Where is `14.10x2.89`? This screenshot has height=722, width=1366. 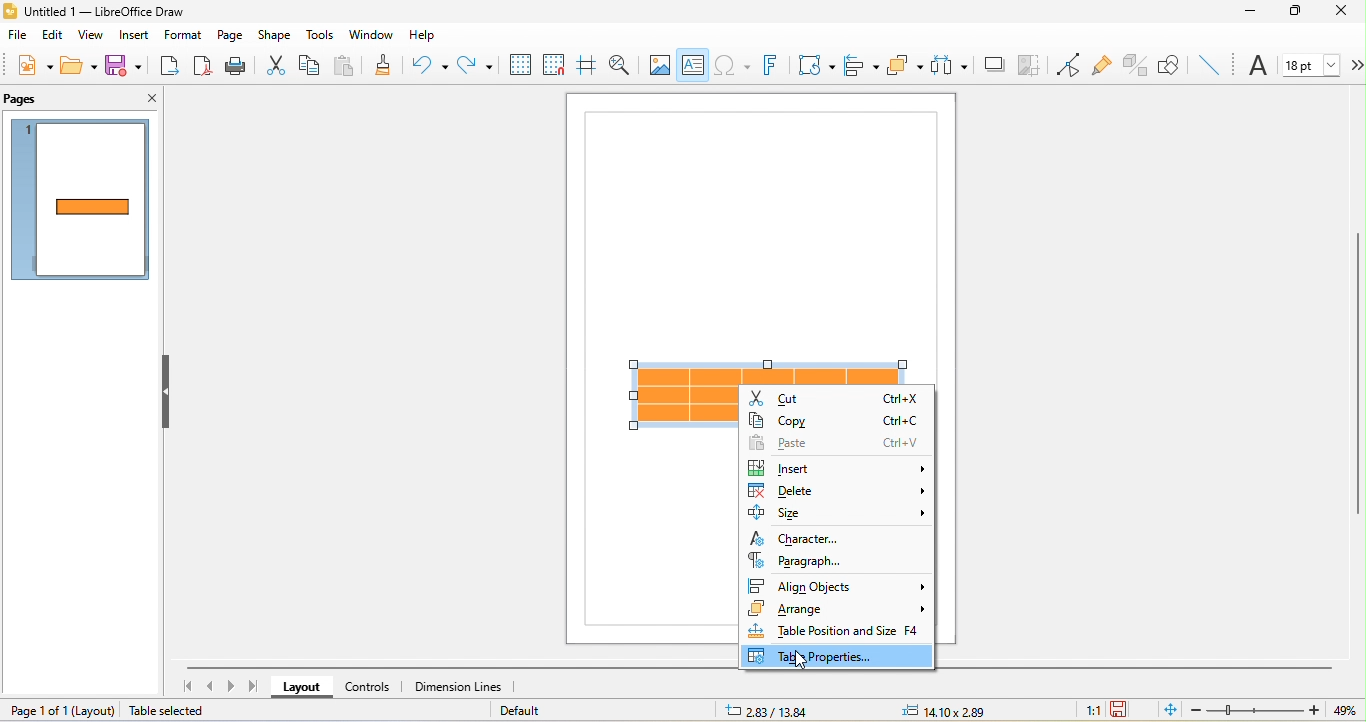 14.10x2.89 is located at coordinates (947, 709).